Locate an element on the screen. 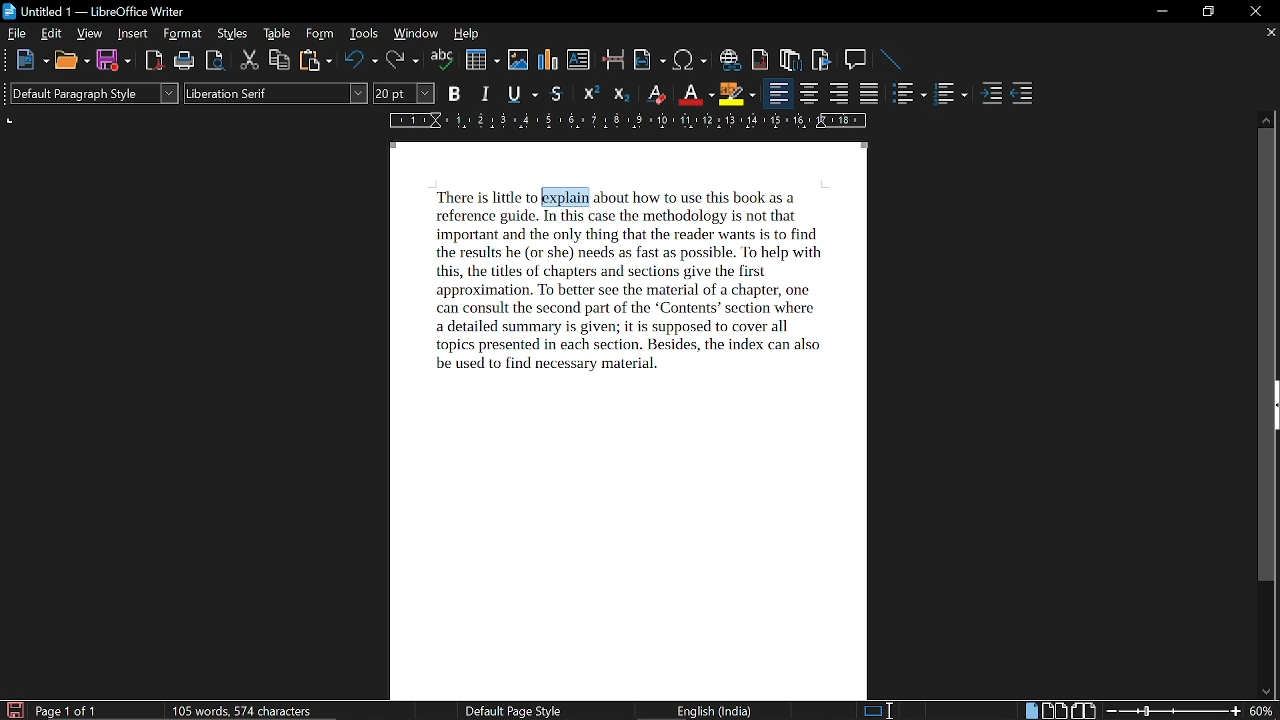 The height and width of the screenshot is (720, 1280). highlight is located at coordinates (736, 94).